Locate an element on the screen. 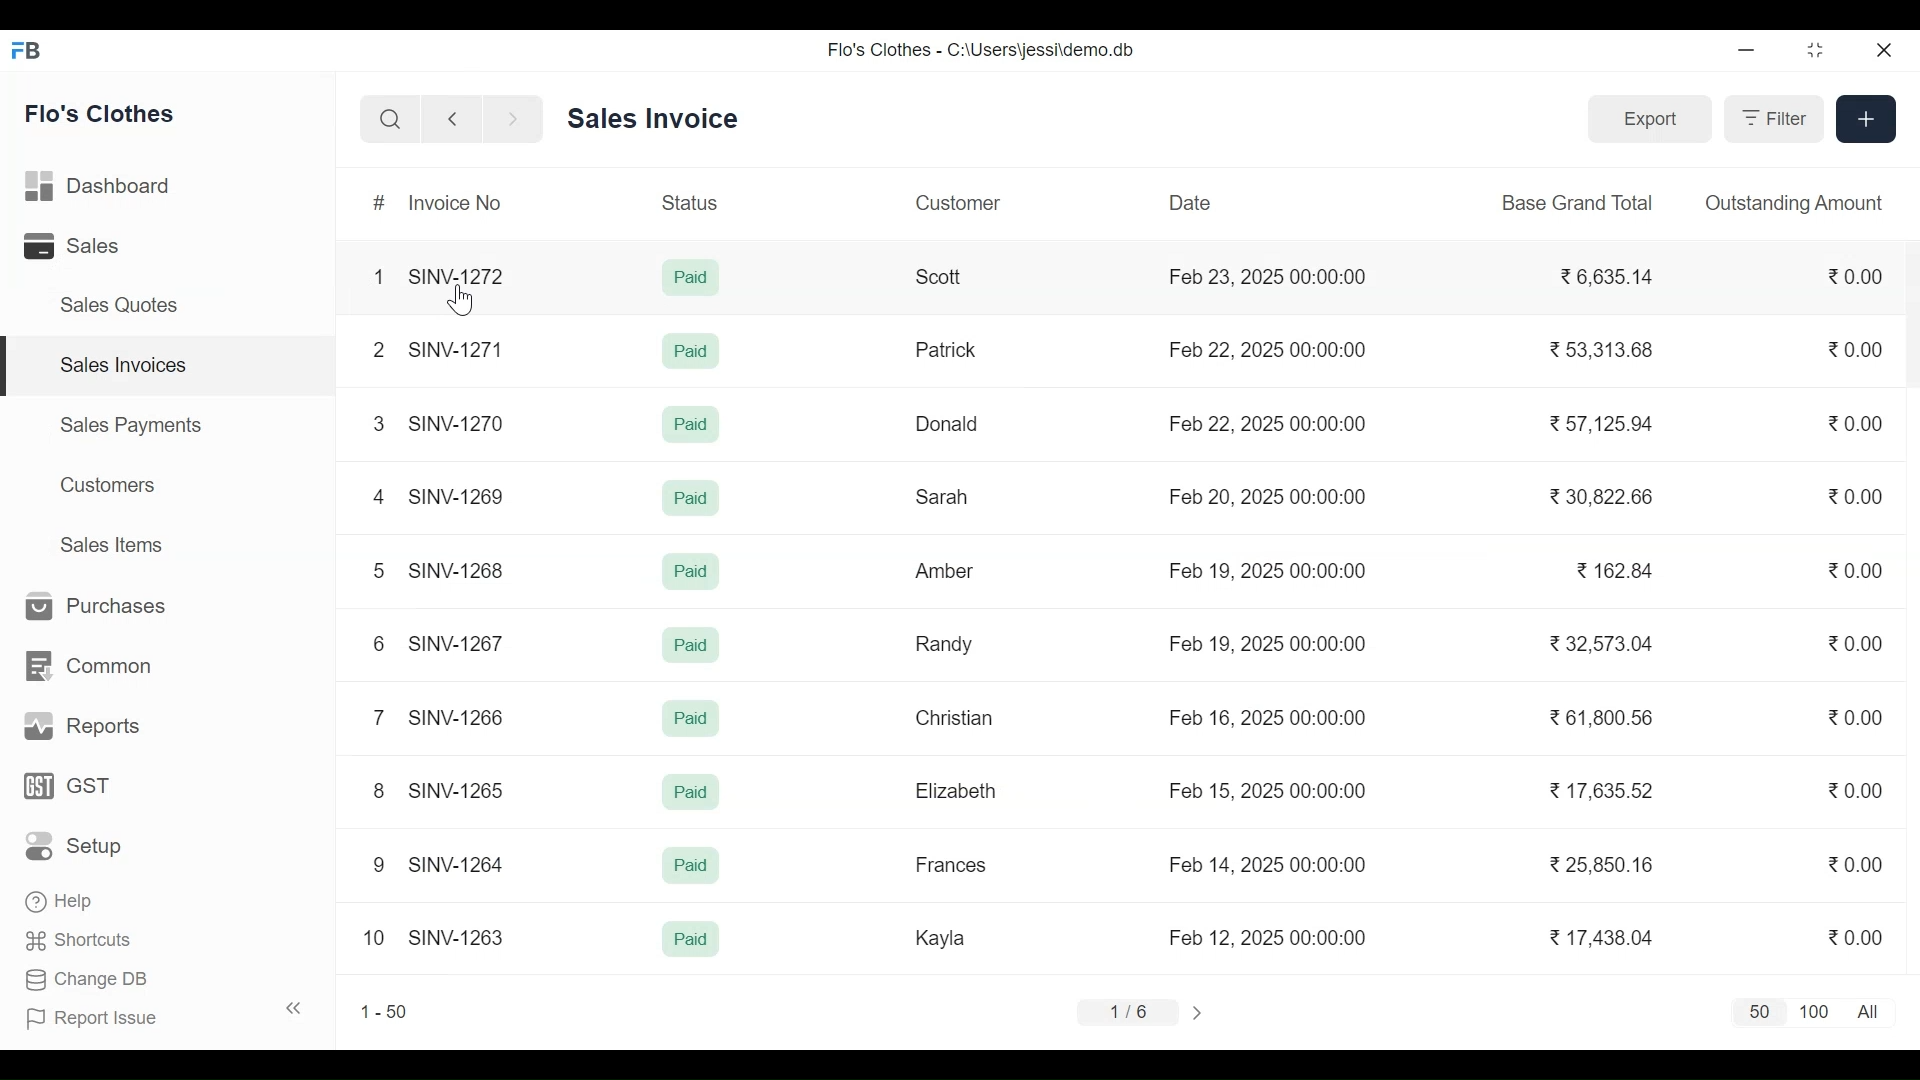  Filter is located at coordinates (1780, 119).